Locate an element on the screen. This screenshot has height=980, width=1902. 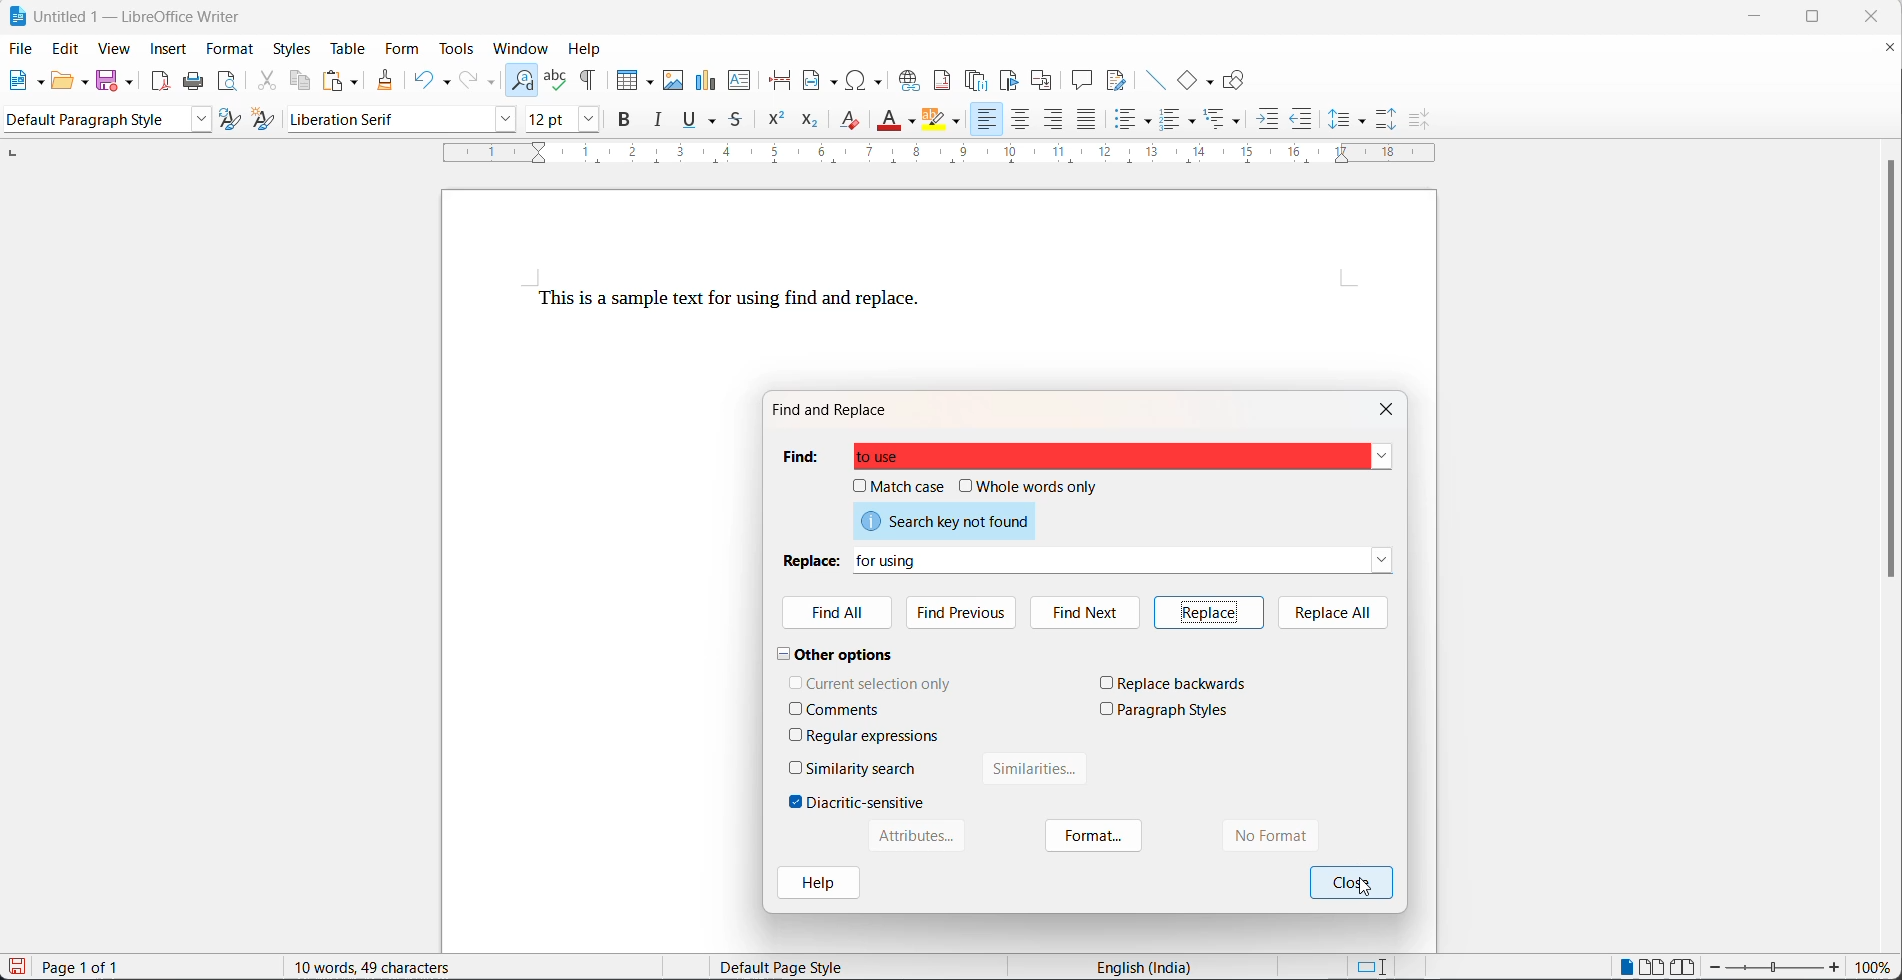
edit is located at coordinates (67, 50).